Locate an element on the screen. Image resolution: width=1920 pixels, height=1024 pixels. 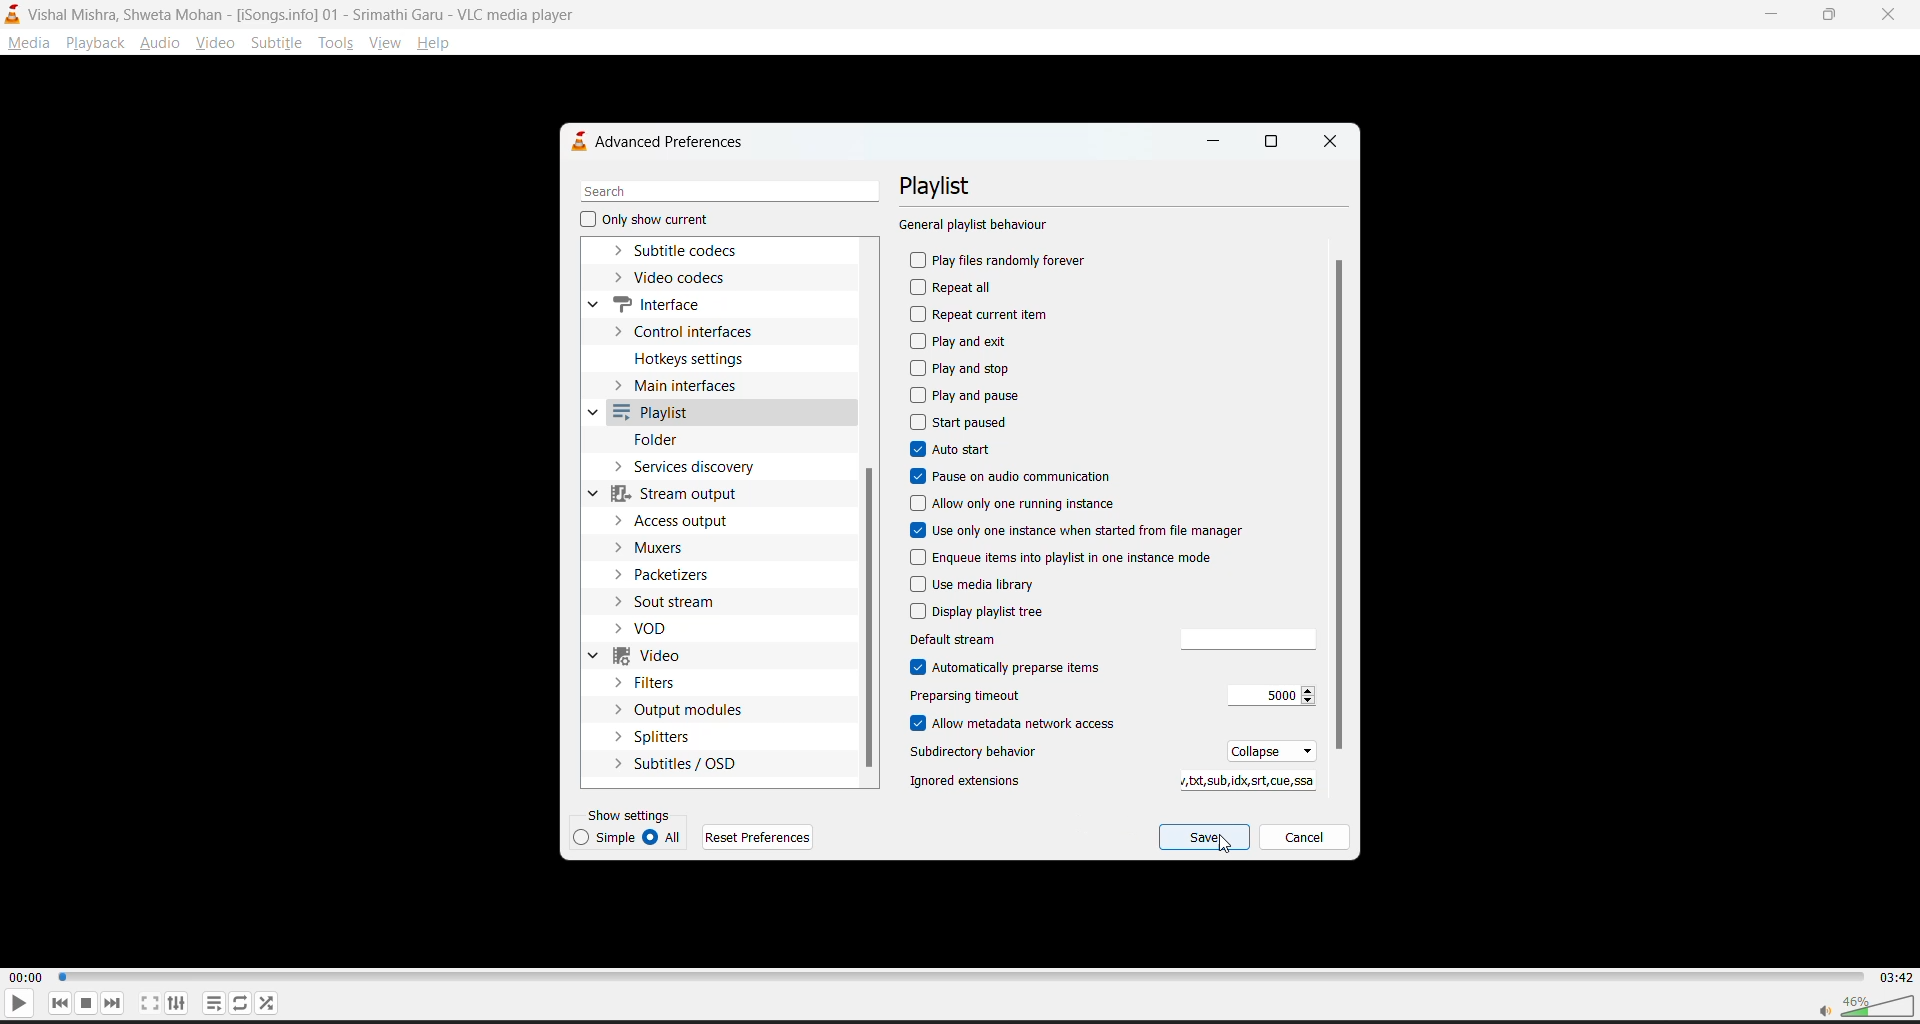
use only one instance when started from file manager is located at coordinates (1073, 532).